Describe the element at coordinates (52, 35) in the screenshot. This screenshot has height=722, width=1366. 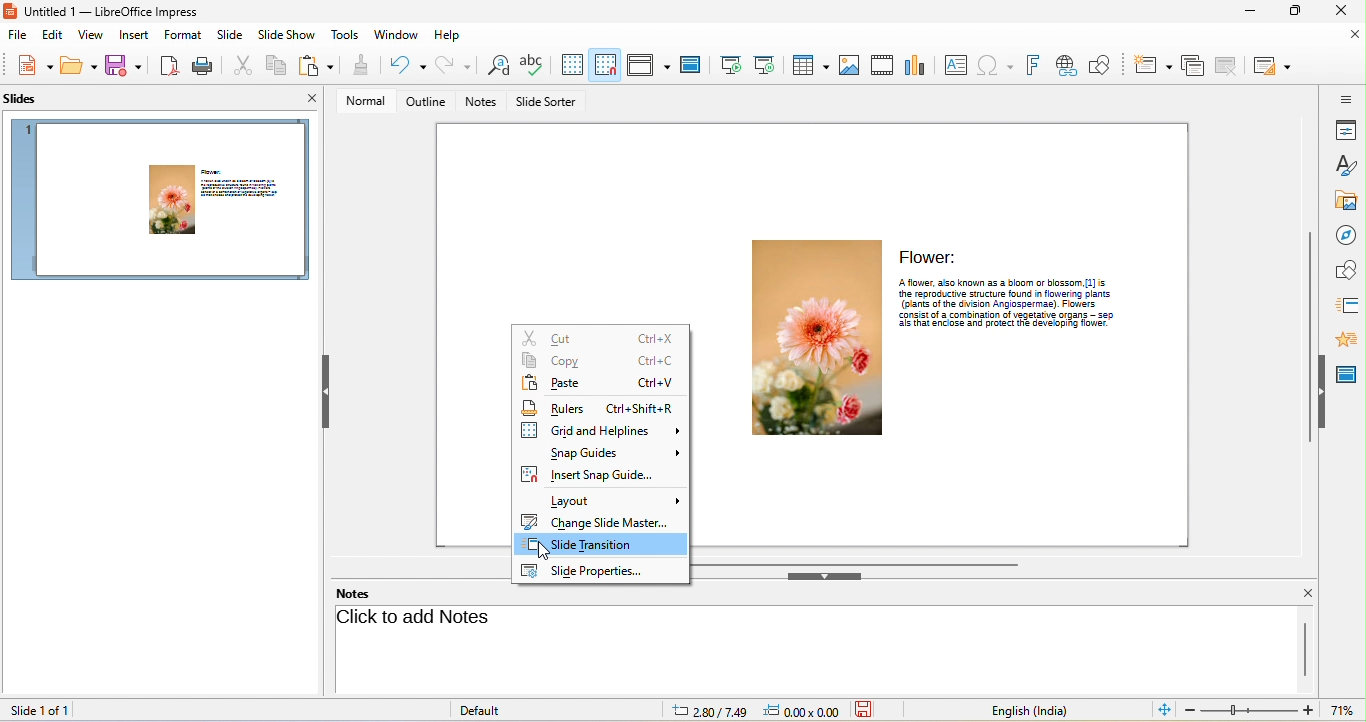
I see `edit` at that location.